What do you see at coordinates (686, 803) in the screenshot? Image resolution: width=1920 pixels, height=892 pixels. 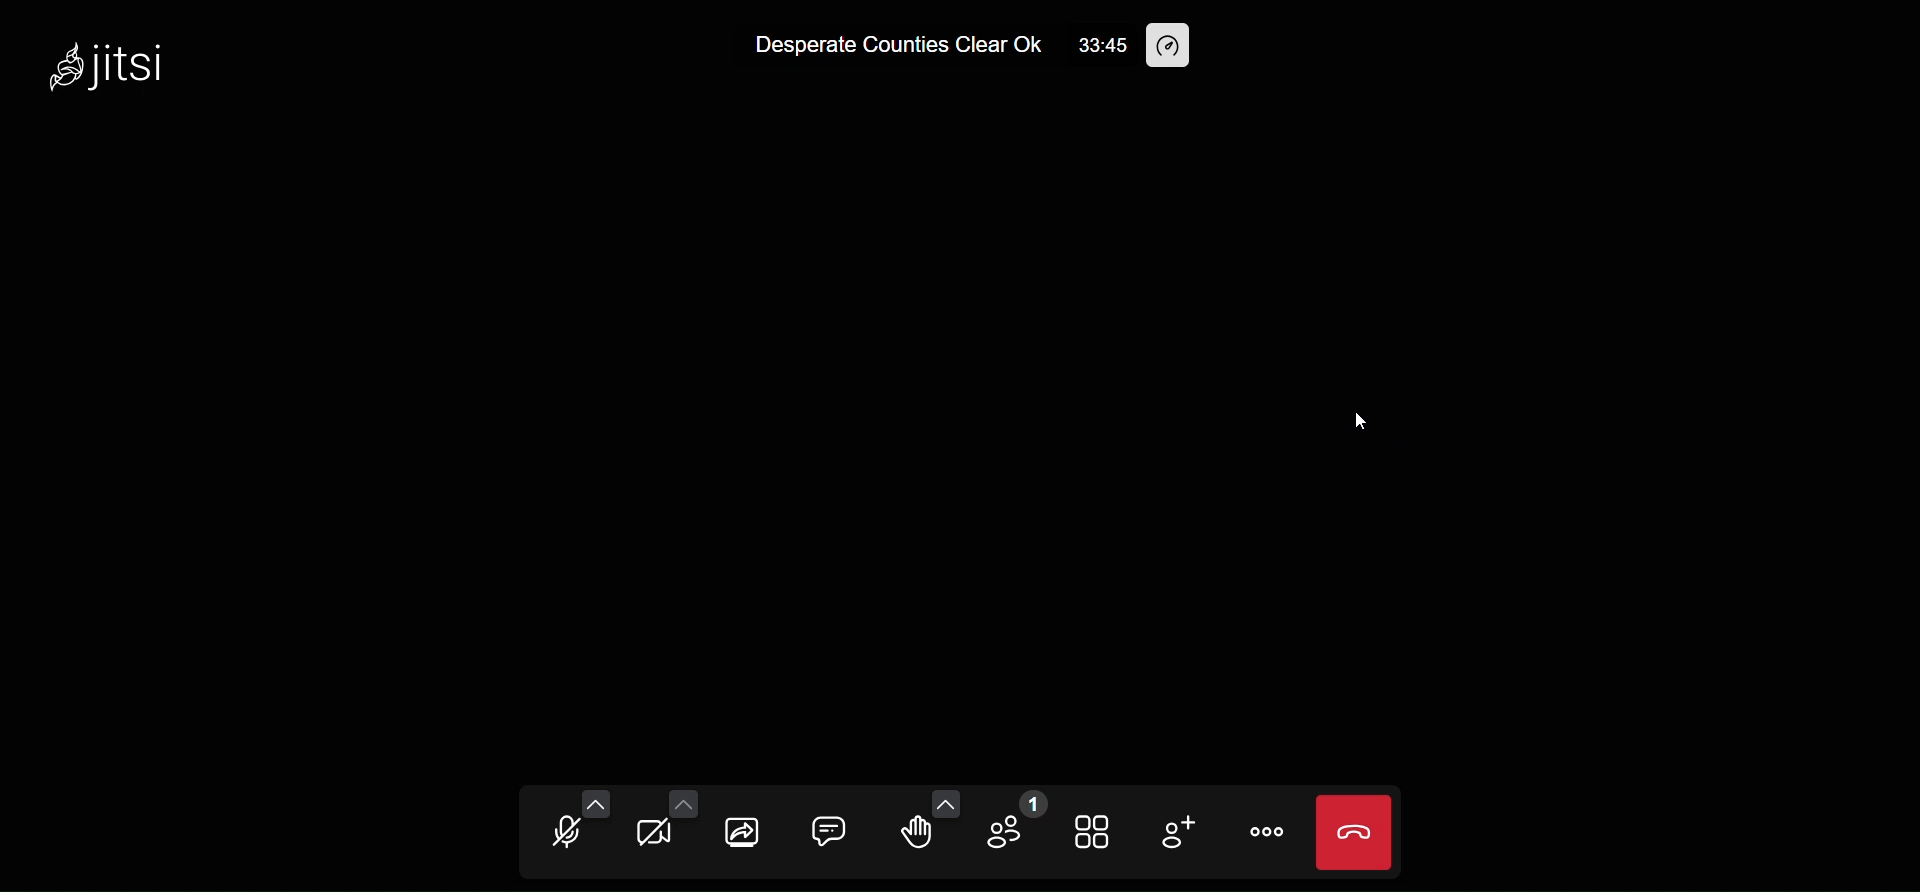 I see `more video setting` at bounding box center [686, 803].